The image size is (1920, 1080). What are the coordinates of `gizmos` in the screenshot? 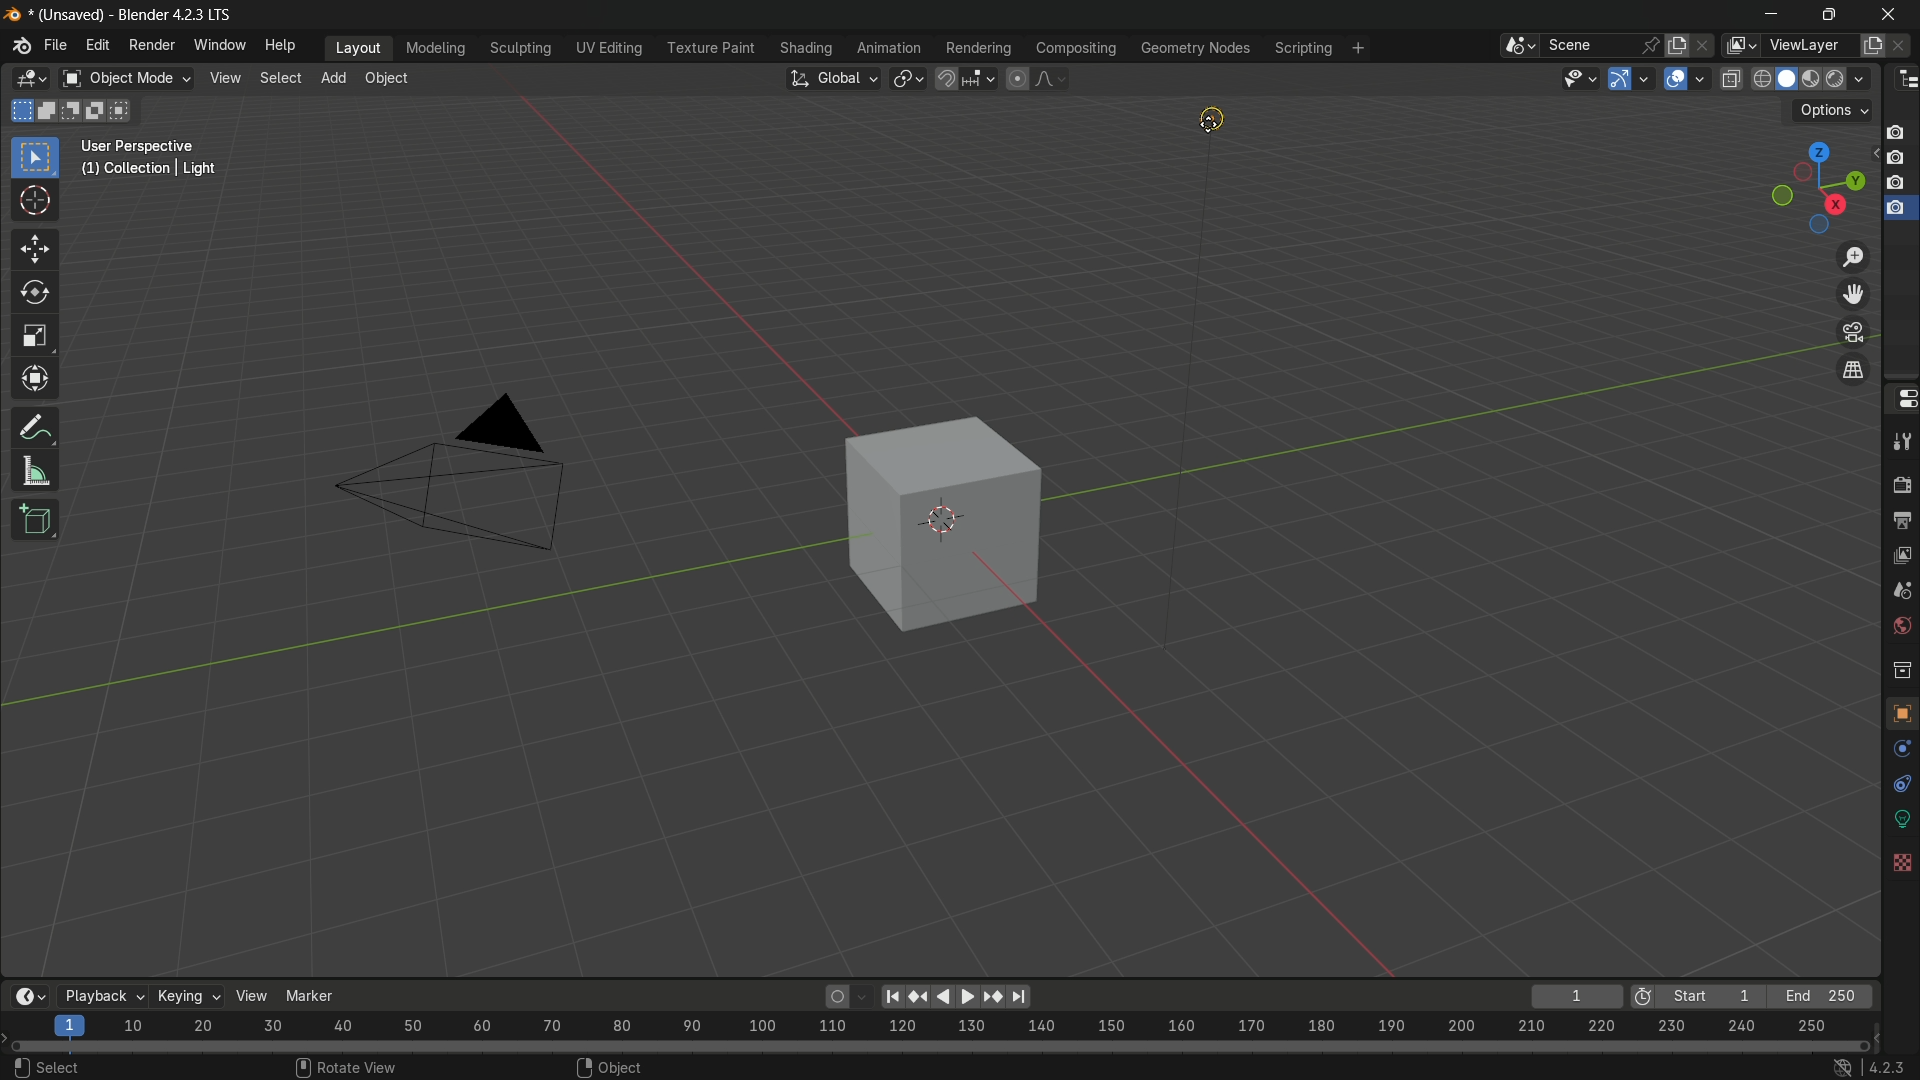 It's located at (1648, 78).